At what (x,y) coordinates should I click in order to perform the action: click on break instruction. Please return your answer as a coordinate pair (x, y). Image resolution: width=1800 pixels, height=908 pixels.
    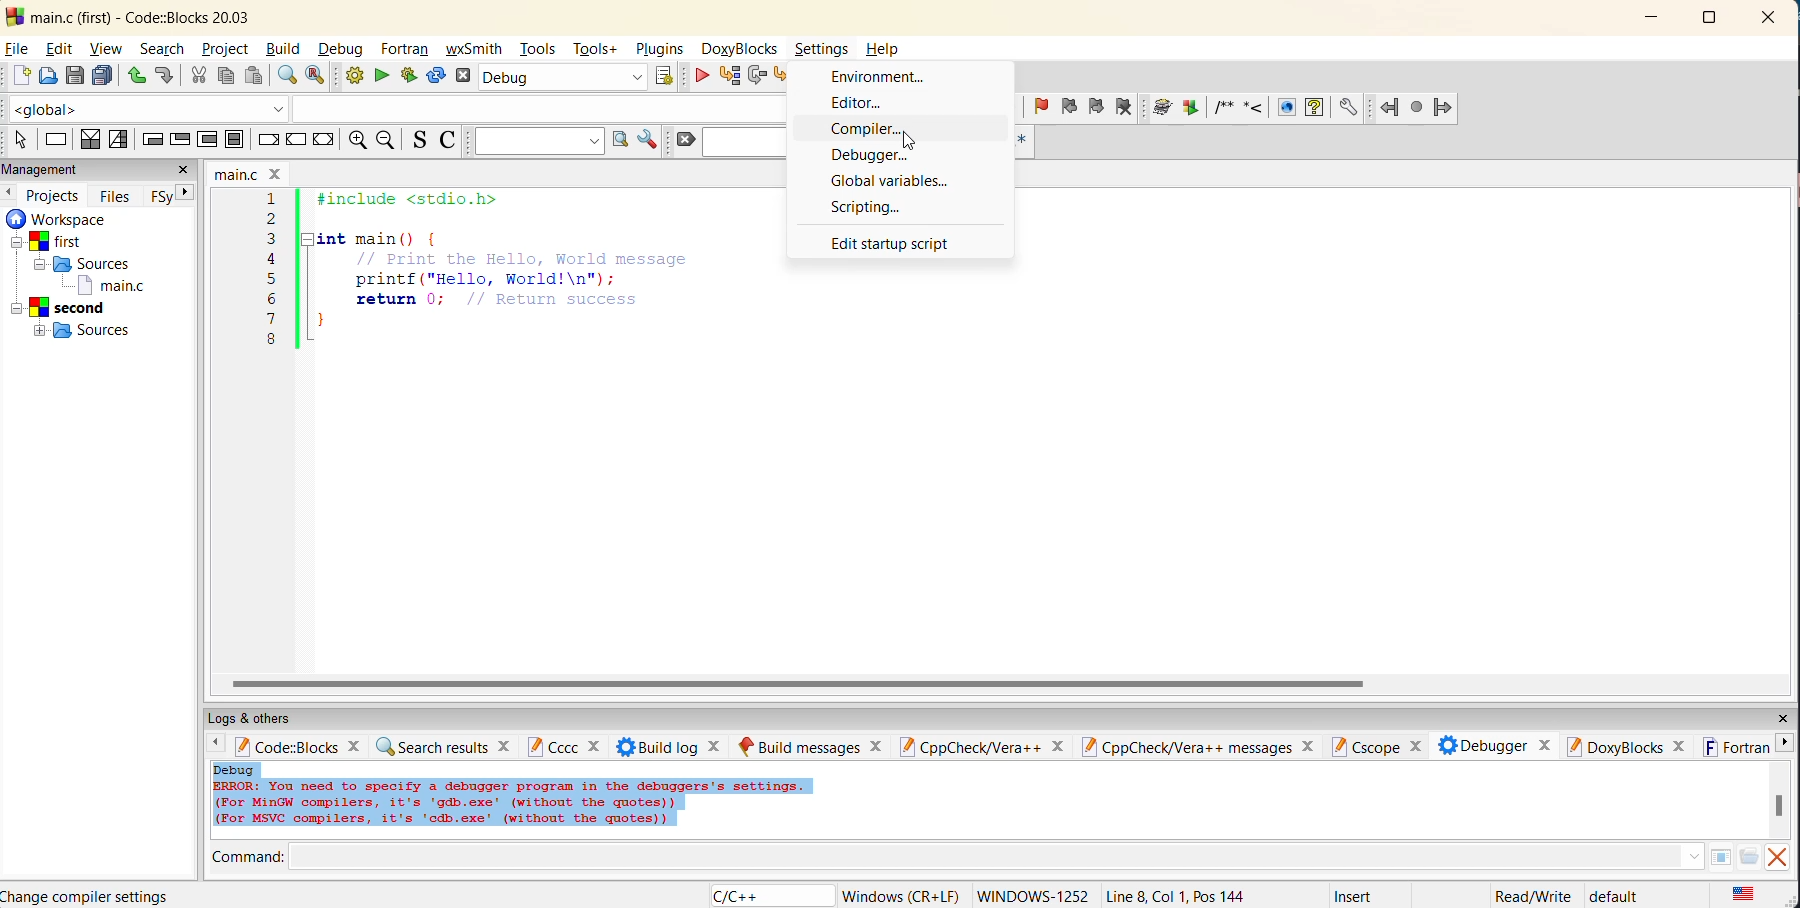
    Looking at the image, I should click on (265, 140).